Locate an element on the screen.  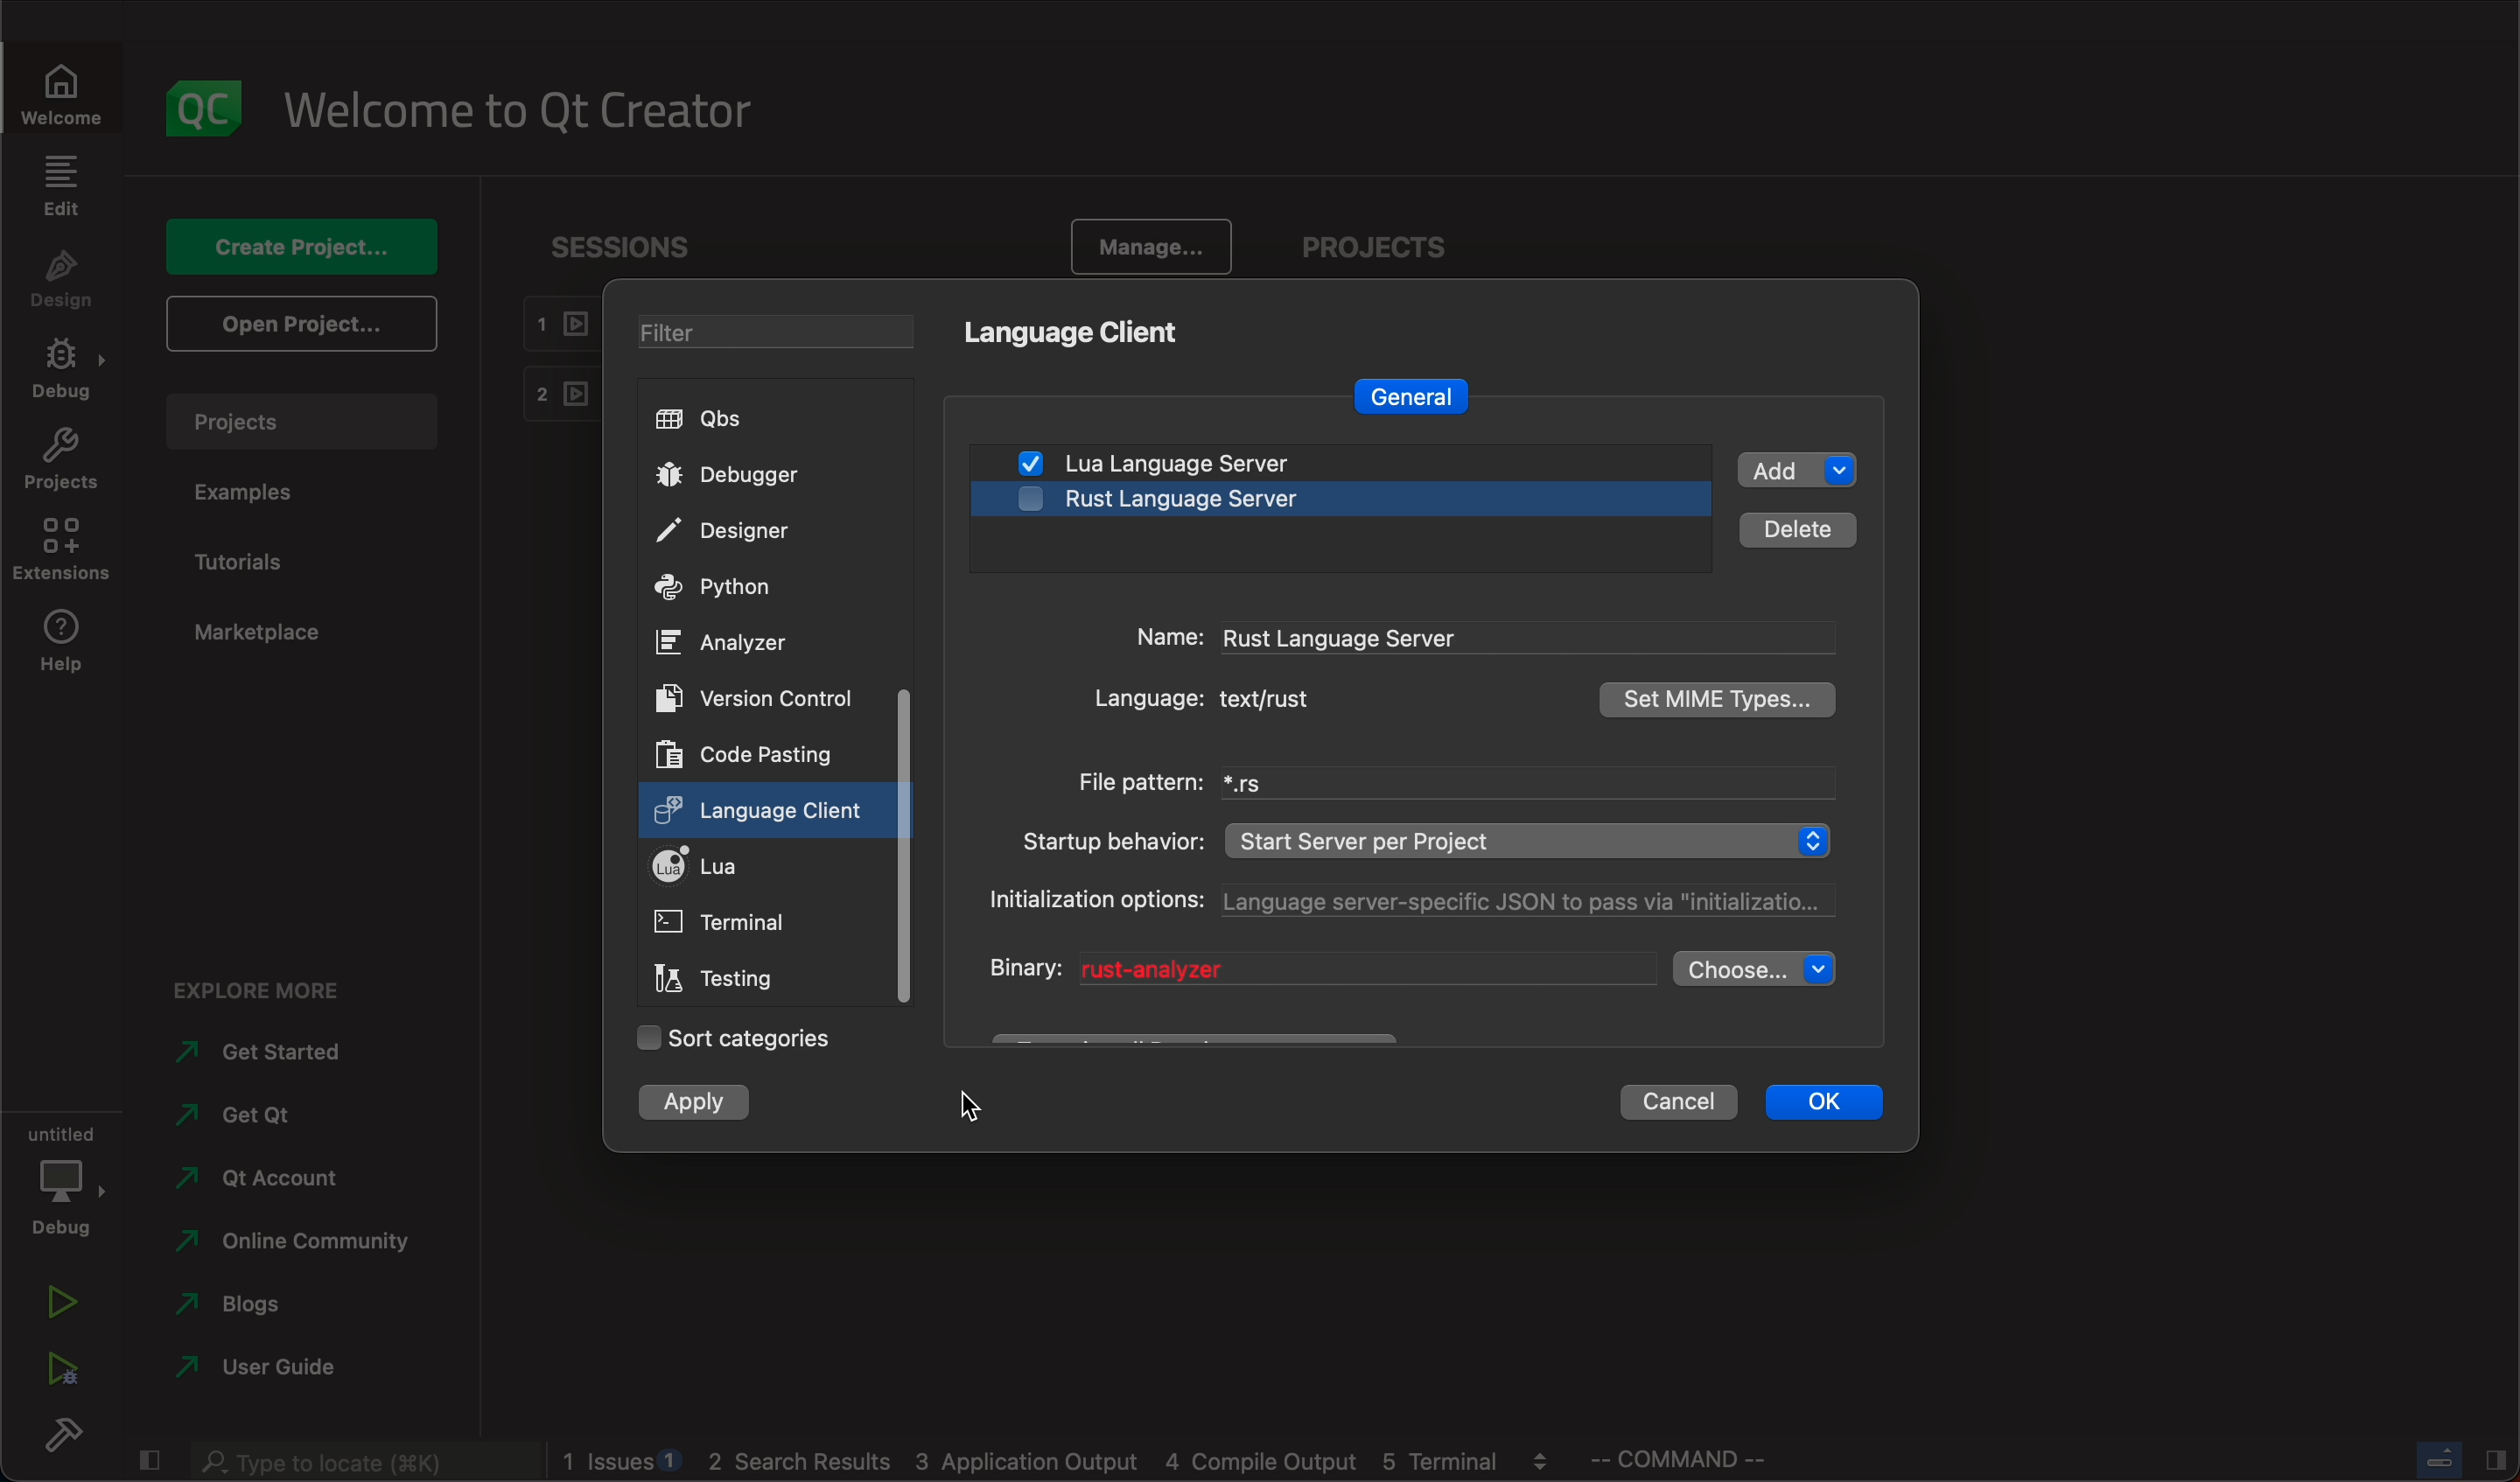
lua is located at coordinates (1218, 463).